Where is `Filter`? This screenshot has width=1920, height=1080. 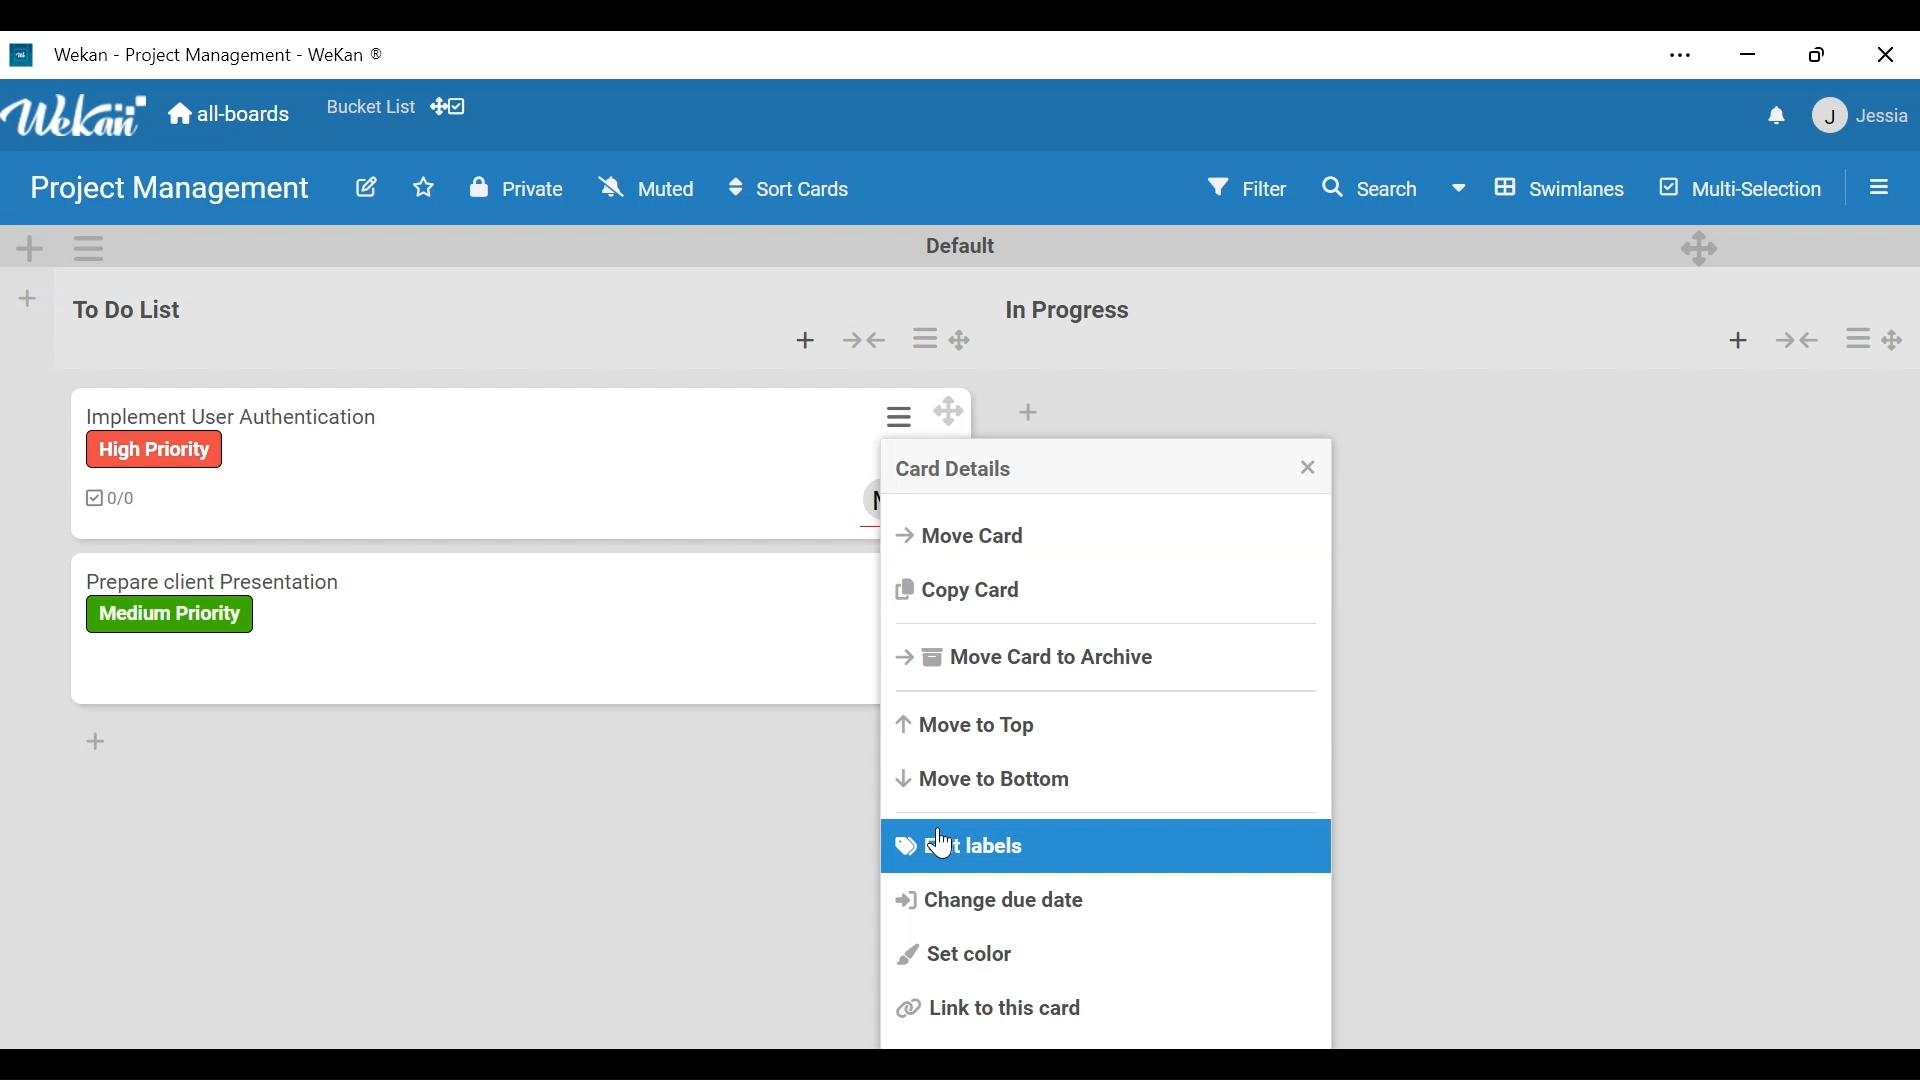
Filter is located at coordinates (1243, 188).